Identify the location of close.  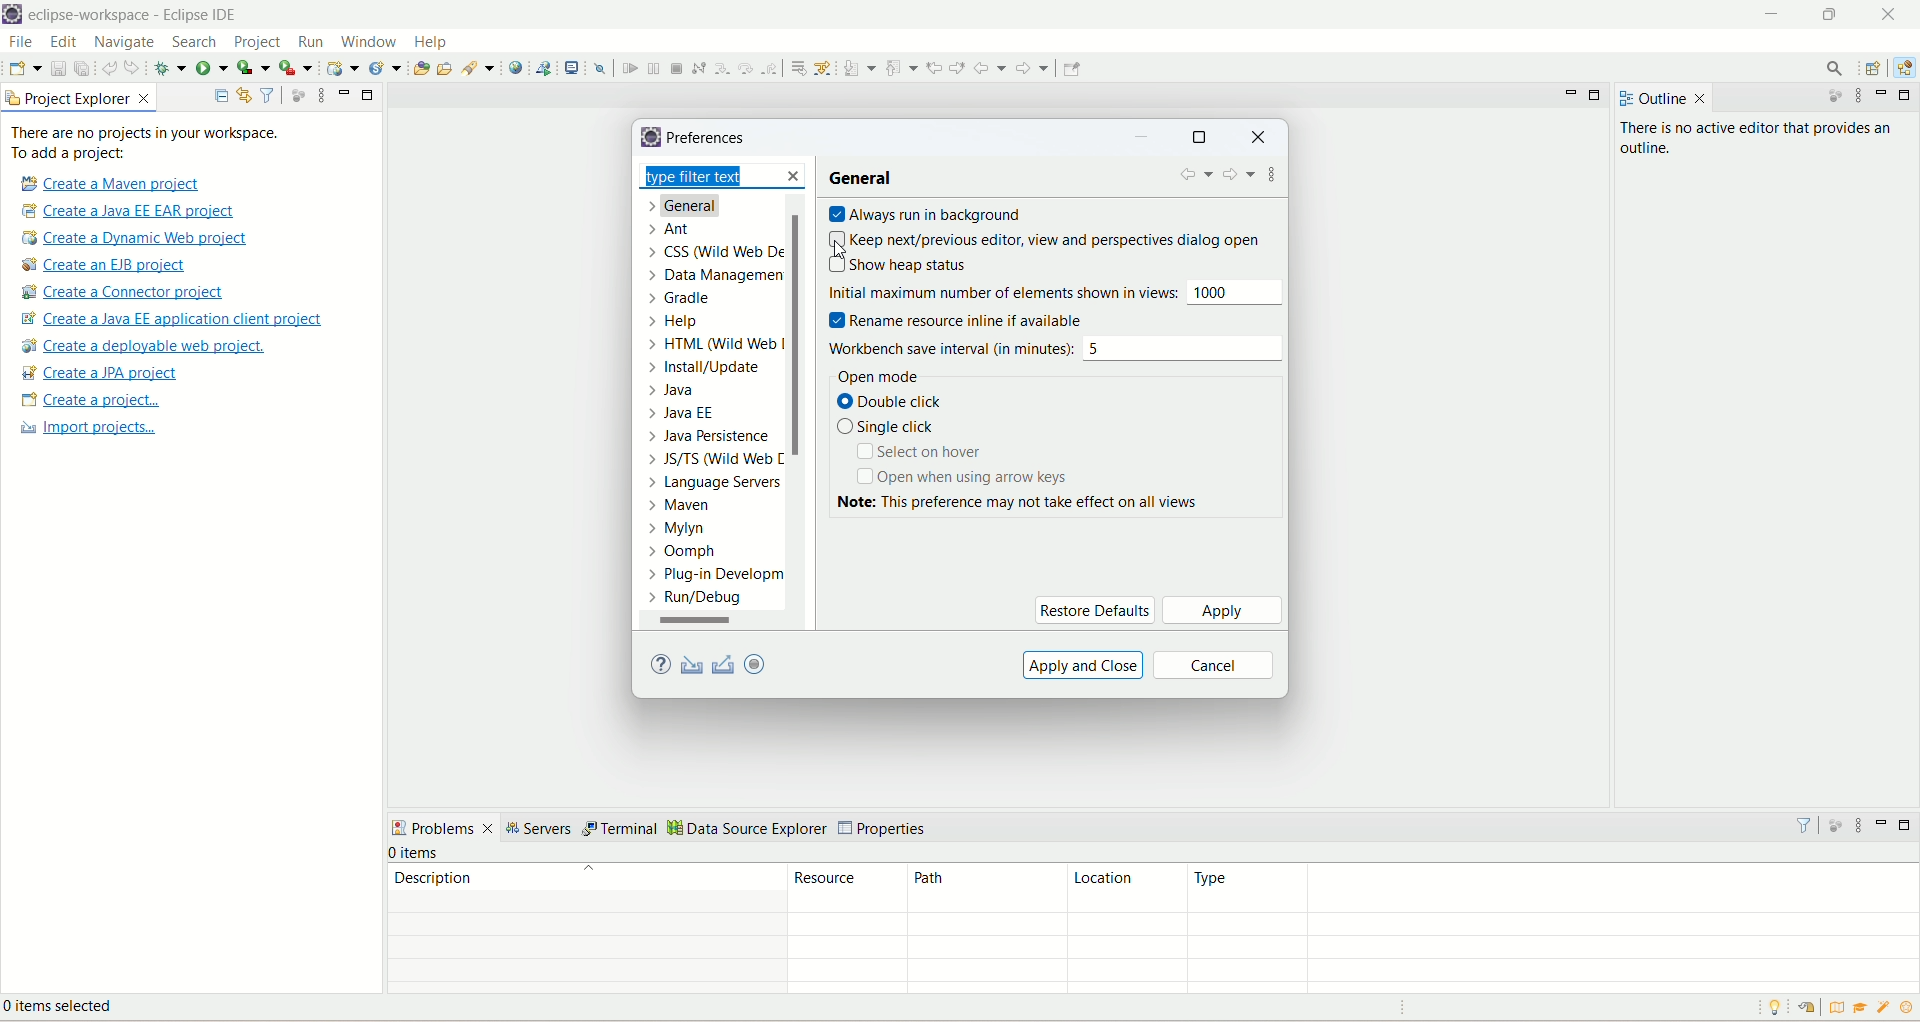
(793, 175).